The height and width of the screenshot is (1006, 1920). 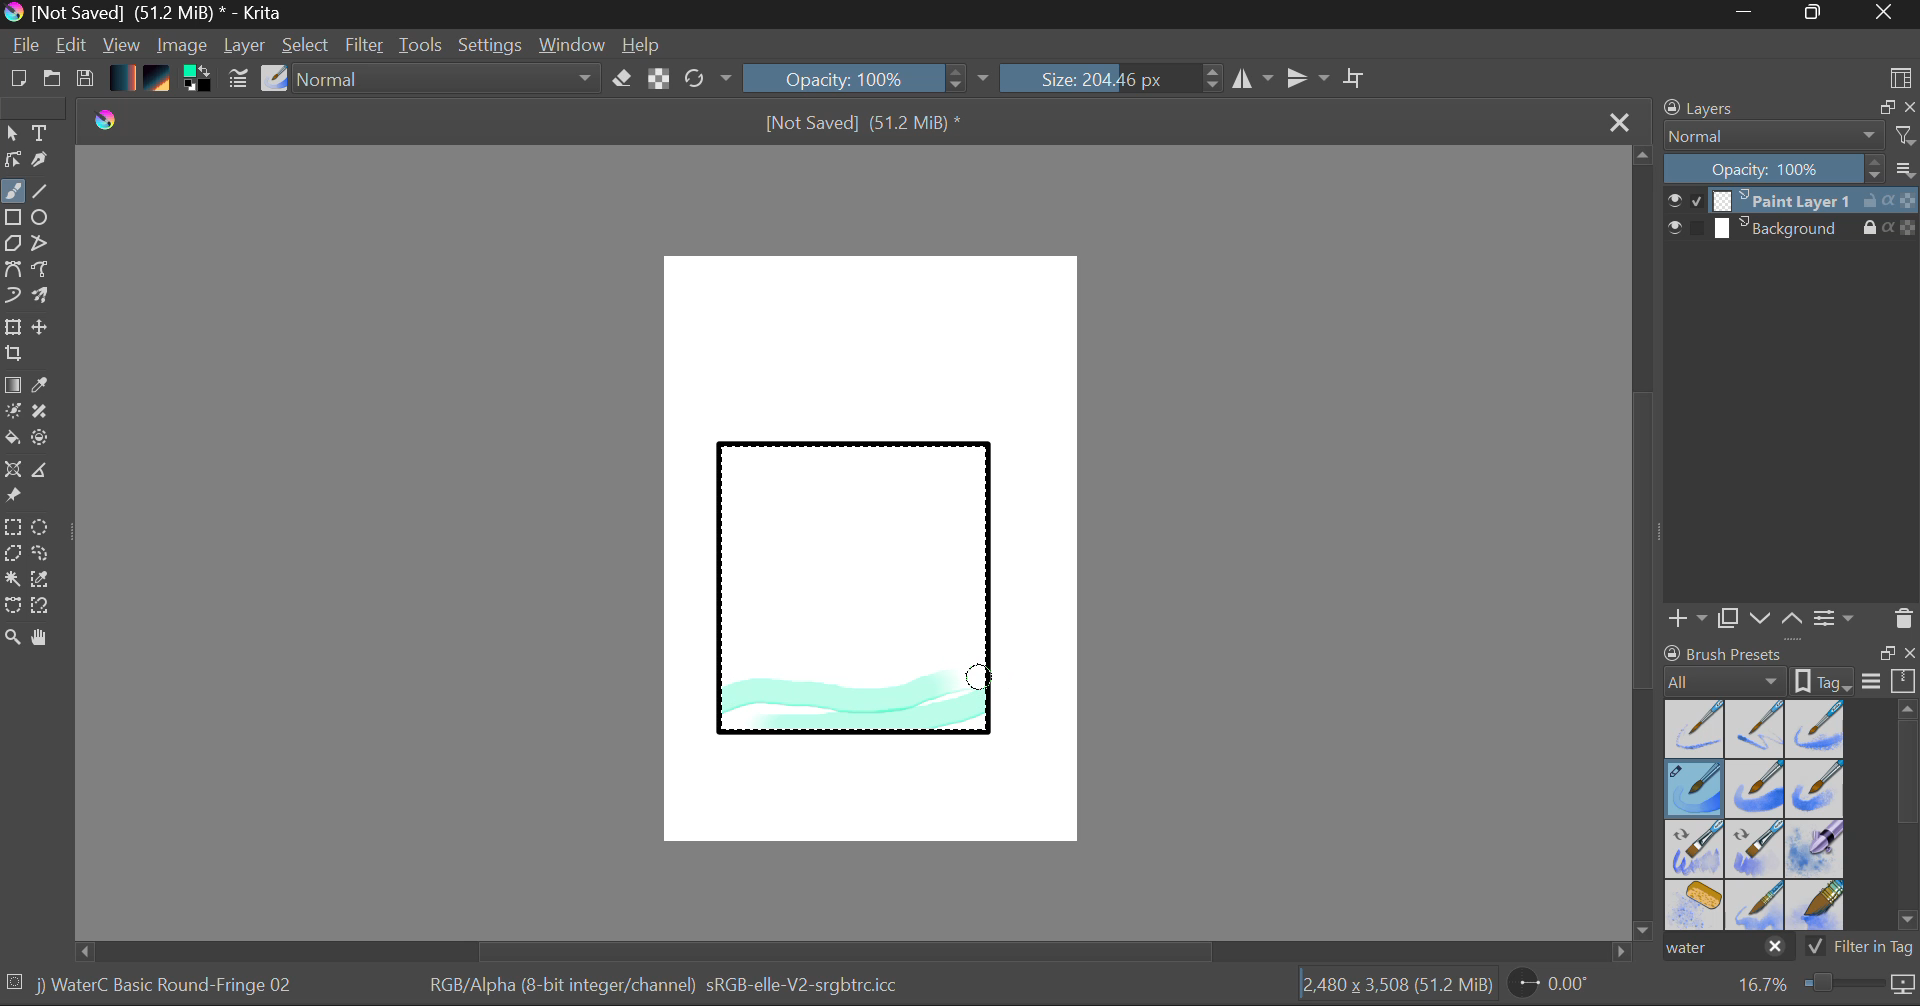 I want to click on Zoom, so click(x=1823, y=985).